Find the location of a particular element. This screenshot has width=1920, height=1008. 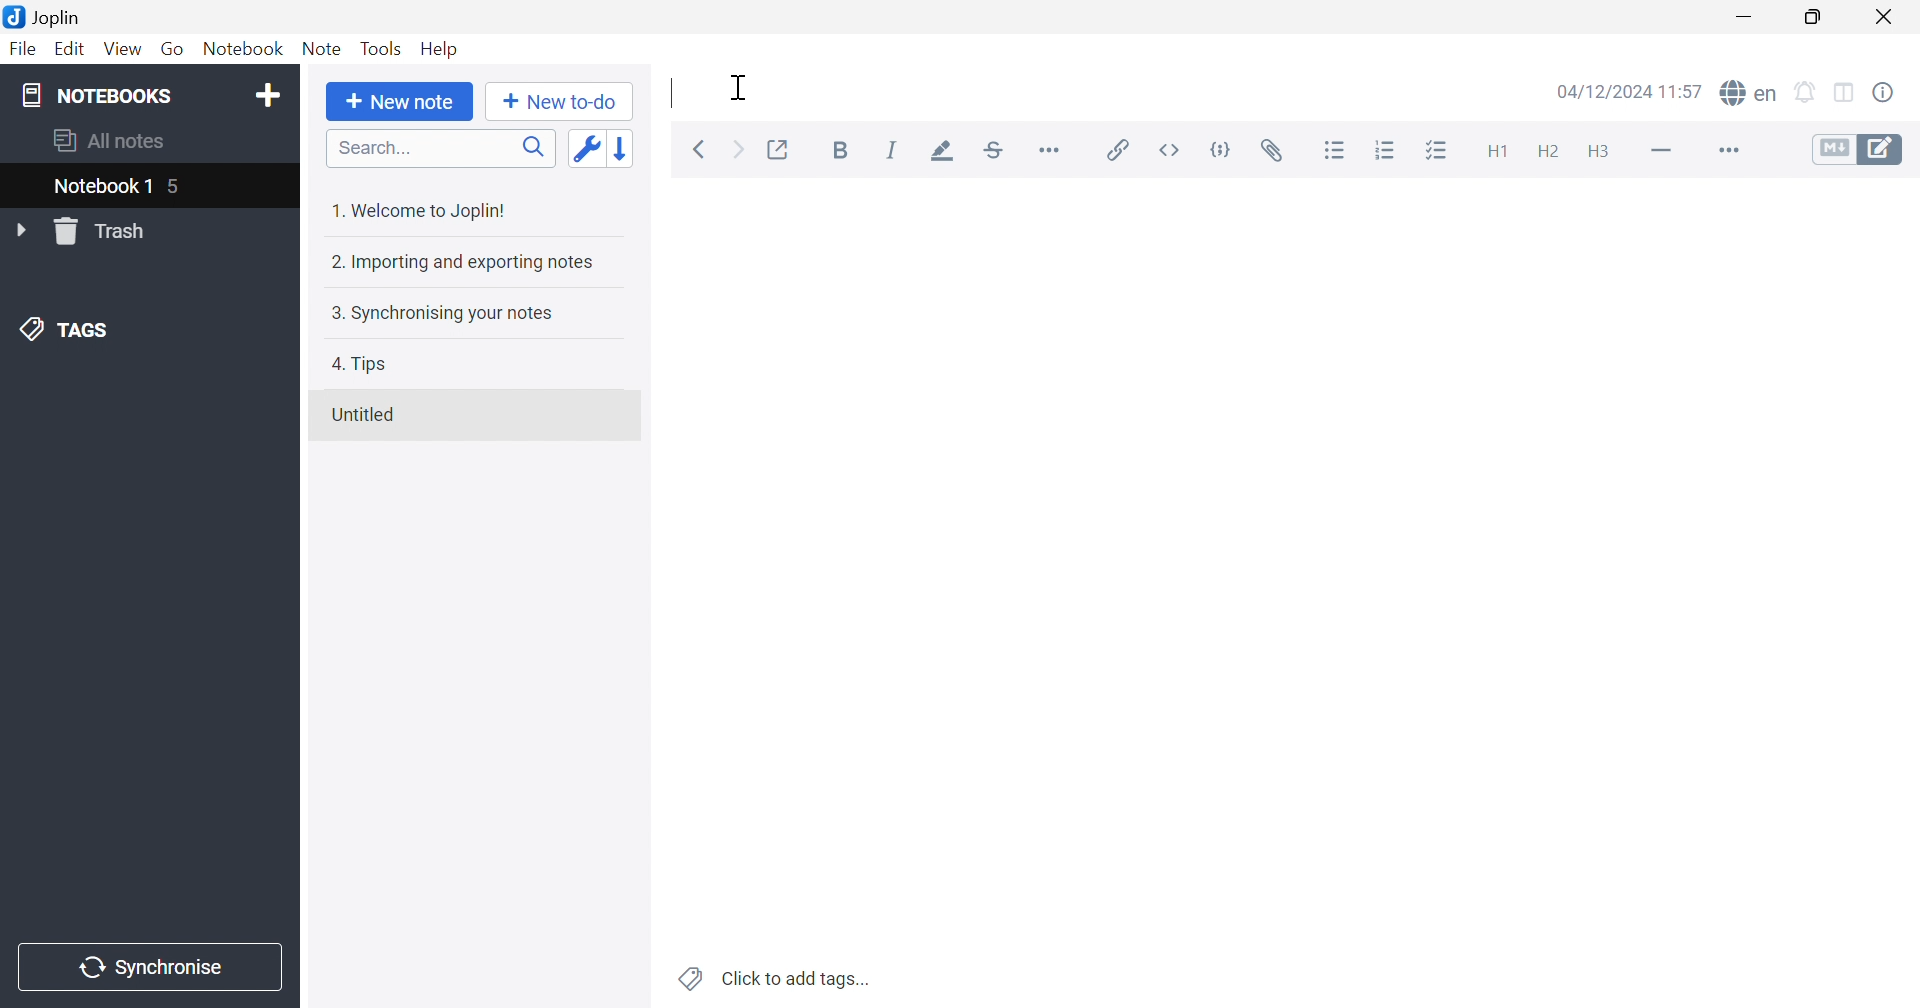

New note is located at coordinates (399, 102).